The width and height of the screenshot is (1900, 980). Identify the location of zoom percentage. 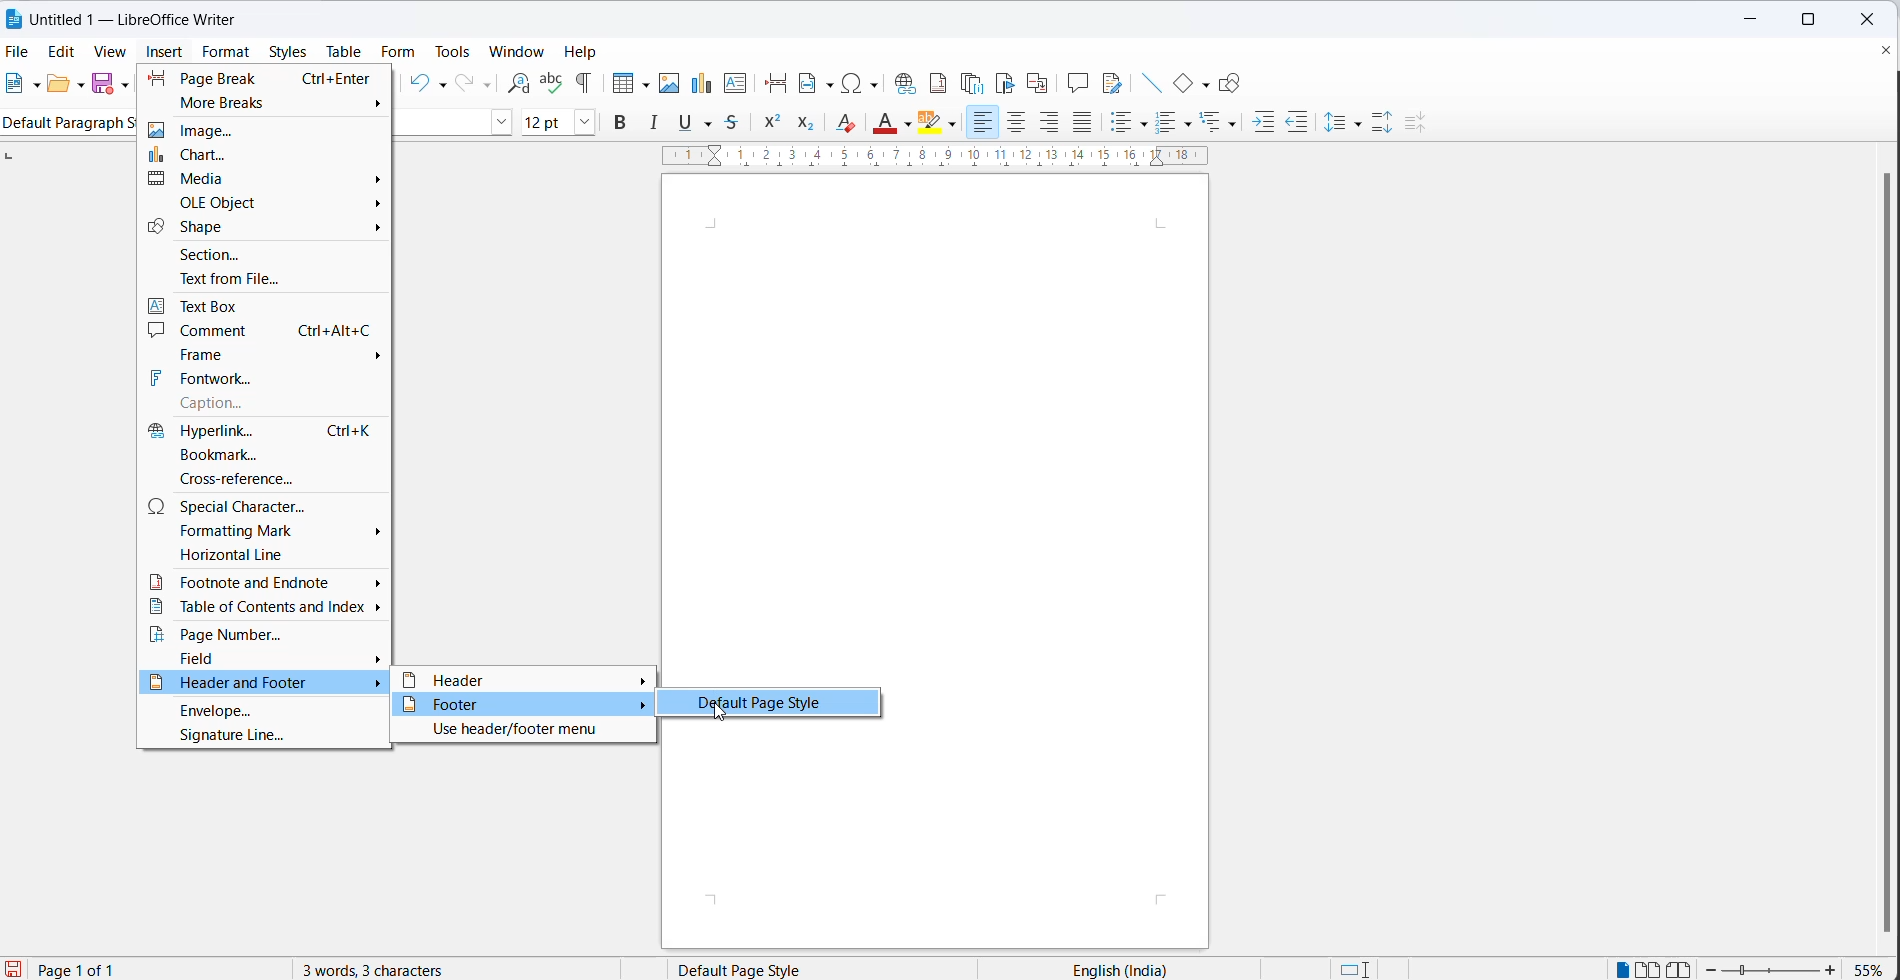
(1872, 968).